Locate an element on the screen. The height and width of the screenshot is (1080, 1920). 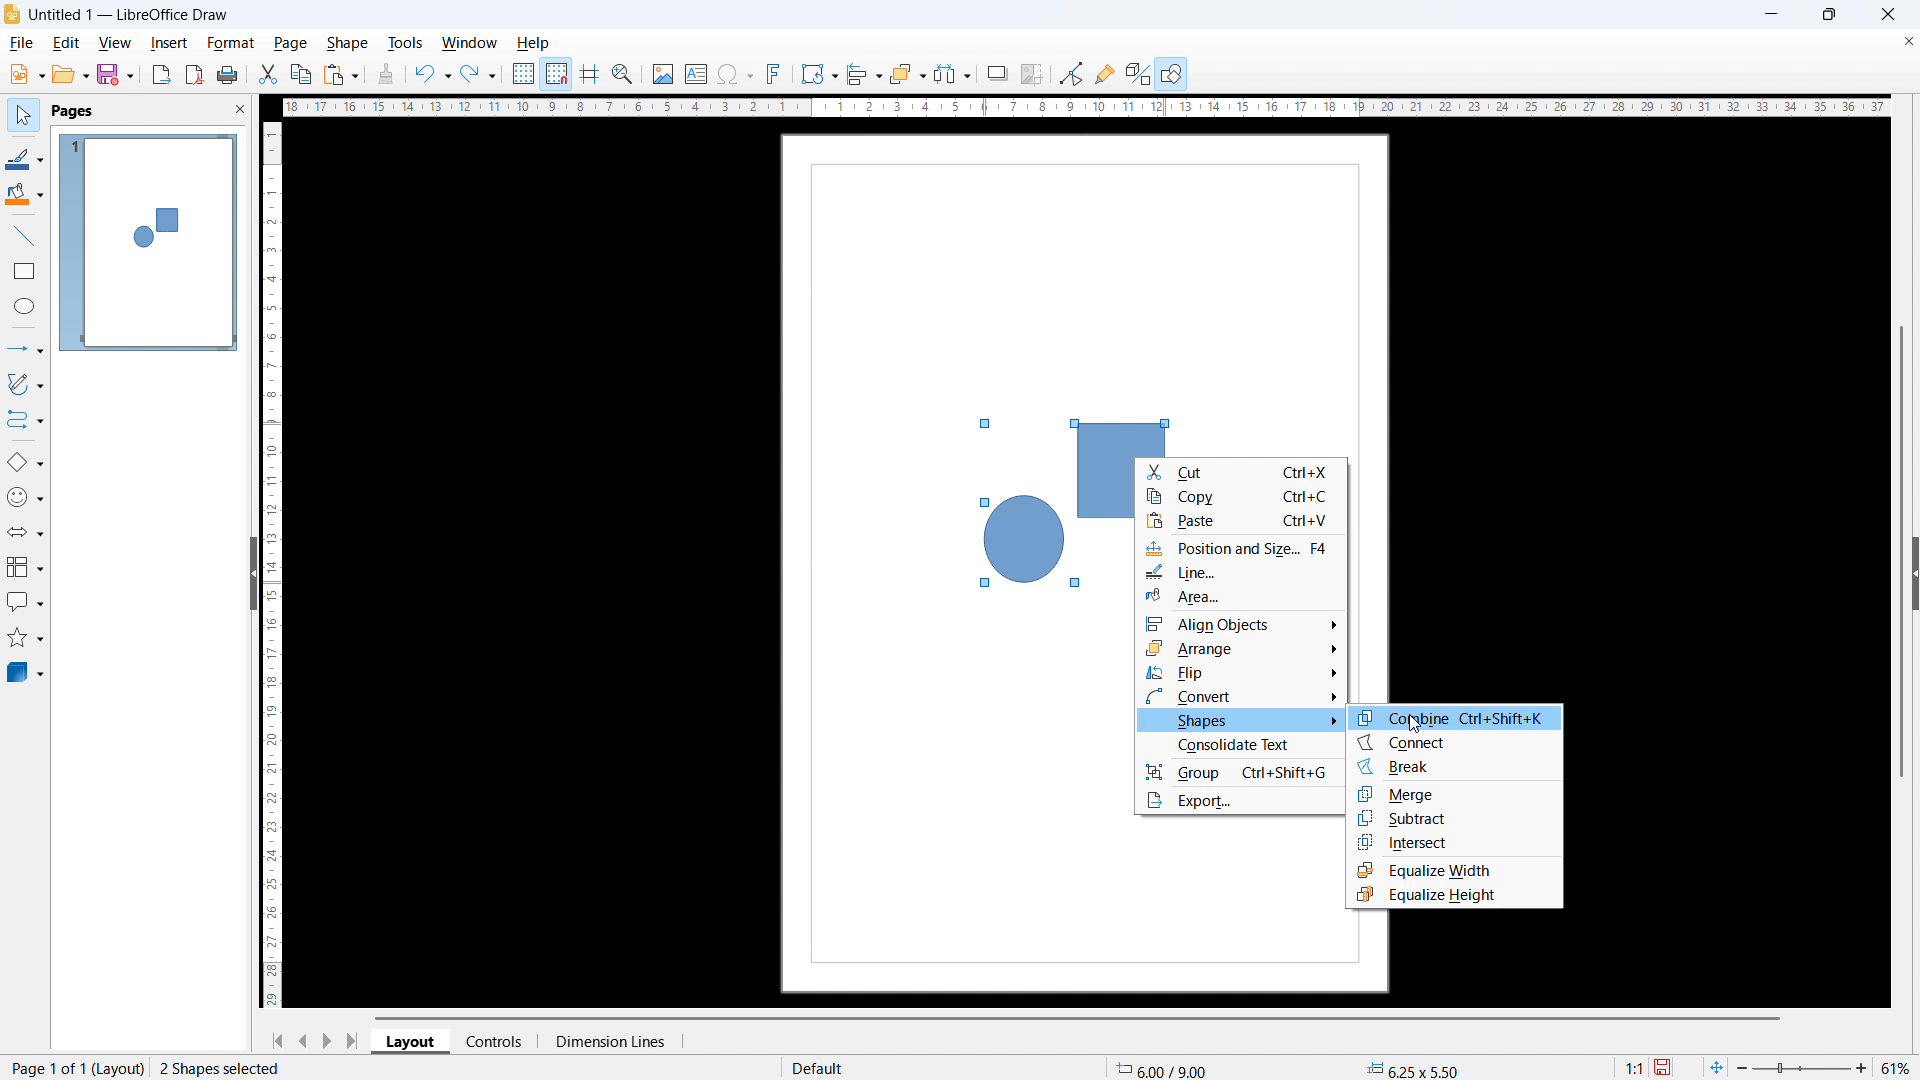
break is located at coordinates (1456, 767).